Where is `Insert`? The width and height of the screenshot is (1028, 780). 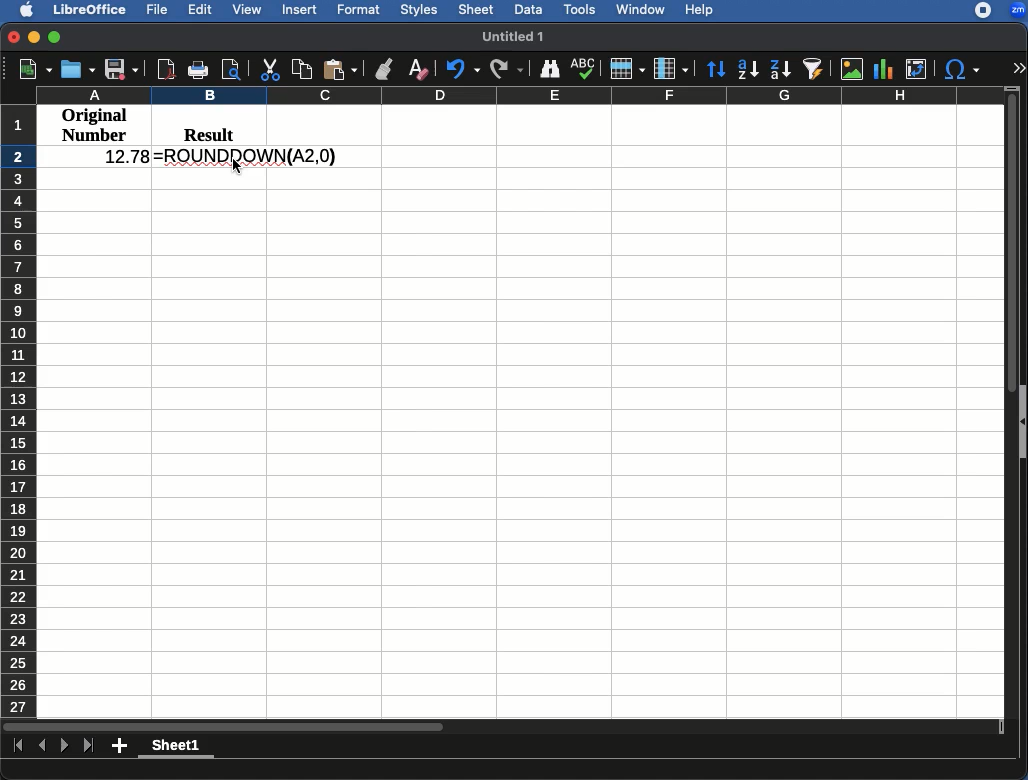
Insert is located at coordinates (301, 11).